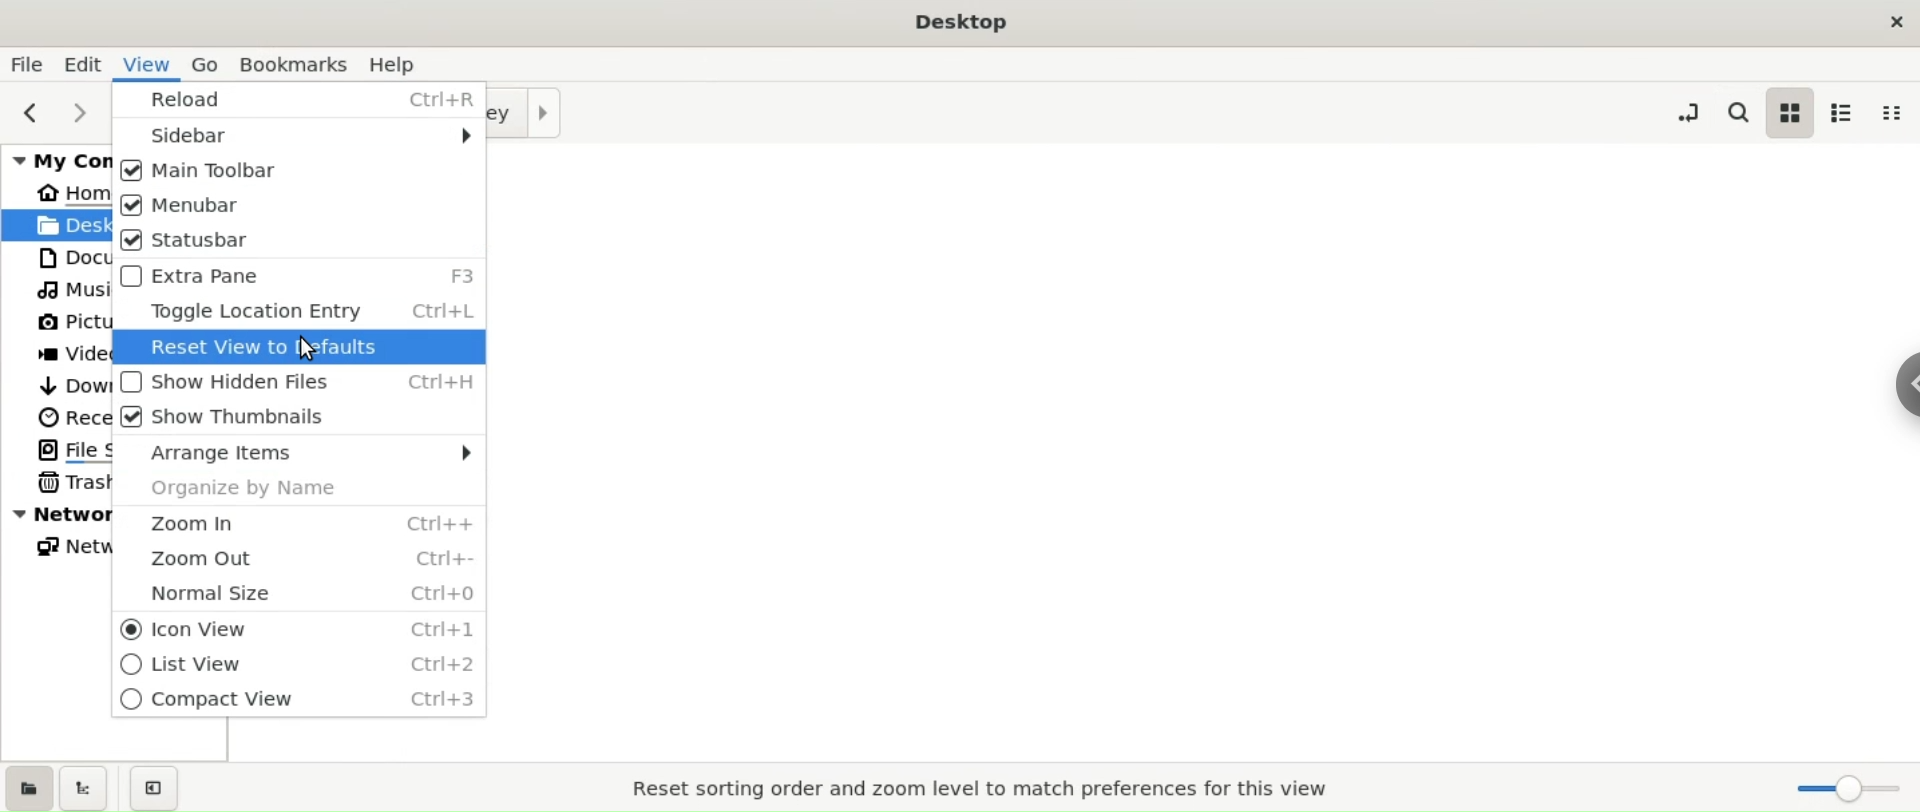  What do you see at coordinates (88, 64) in the screenshot?
I see `edit` at bounding box center [88, 64].